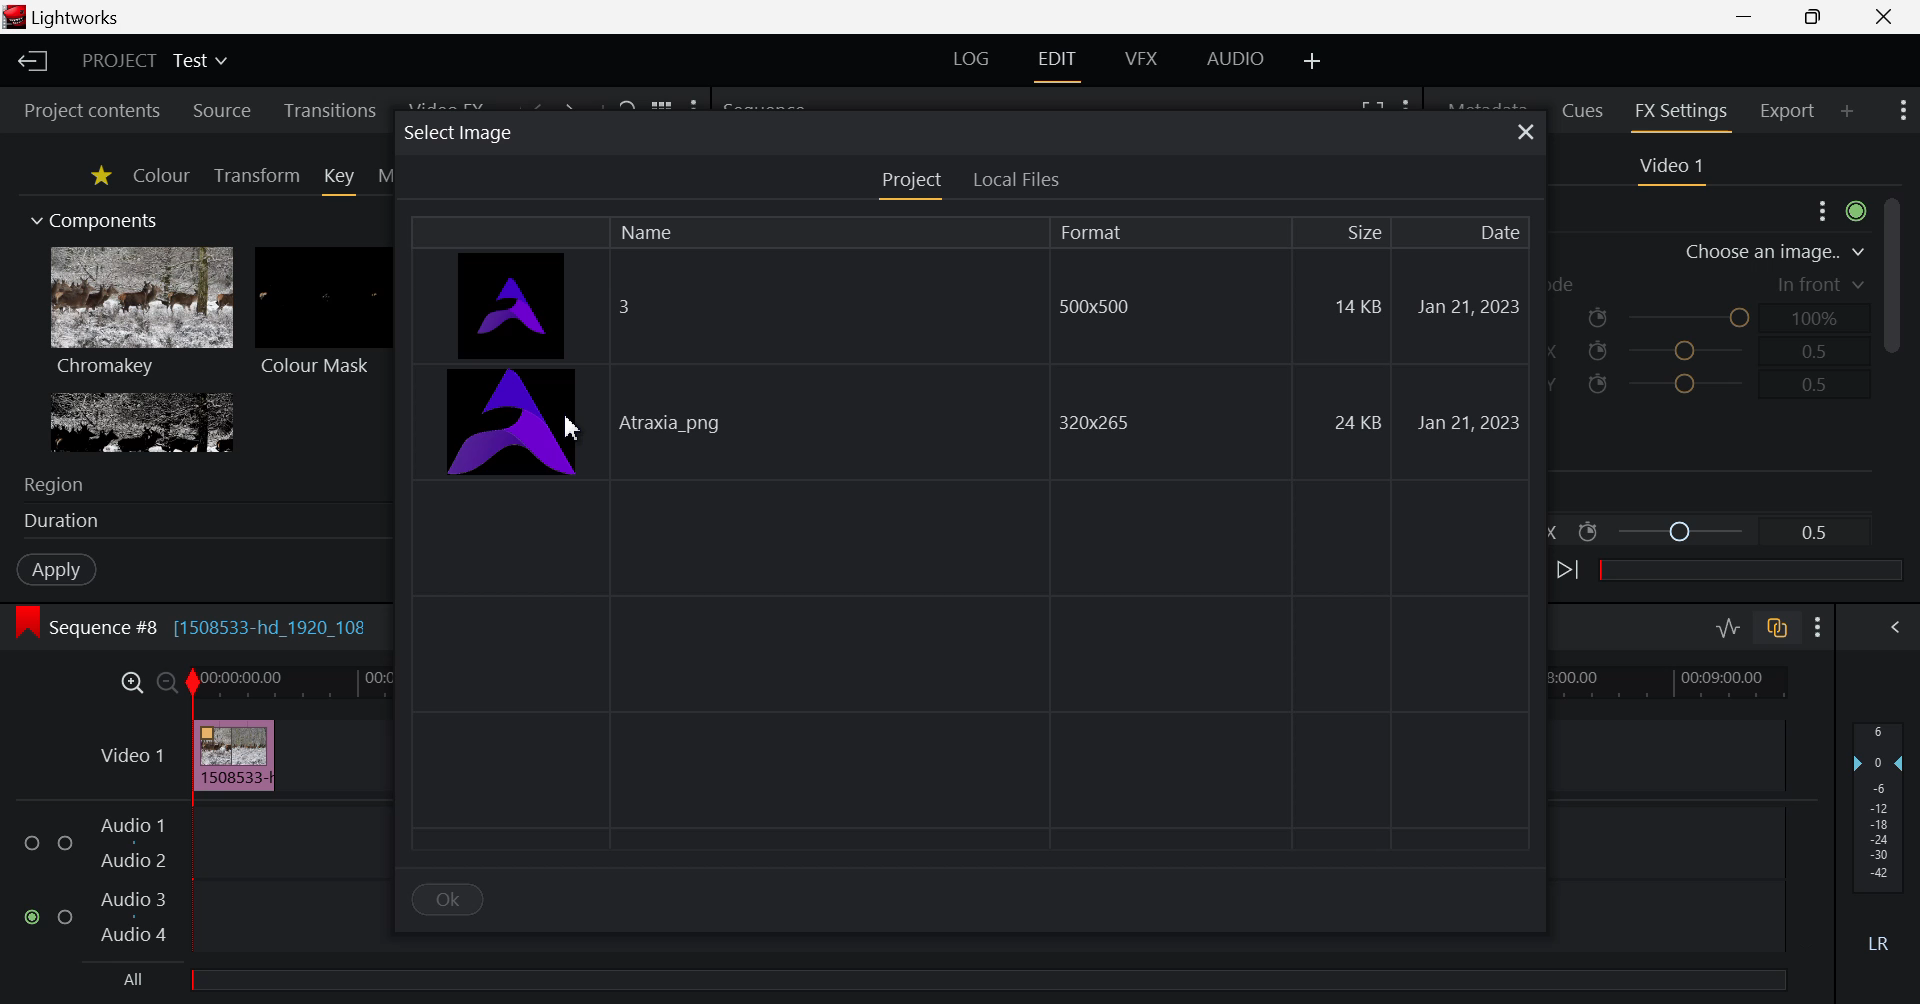 The image size is (1920, 1004). What do you see at coordinates (1310, 57) in the screenshot?
I see `Add Layout` at bounding box center [1310, 57].